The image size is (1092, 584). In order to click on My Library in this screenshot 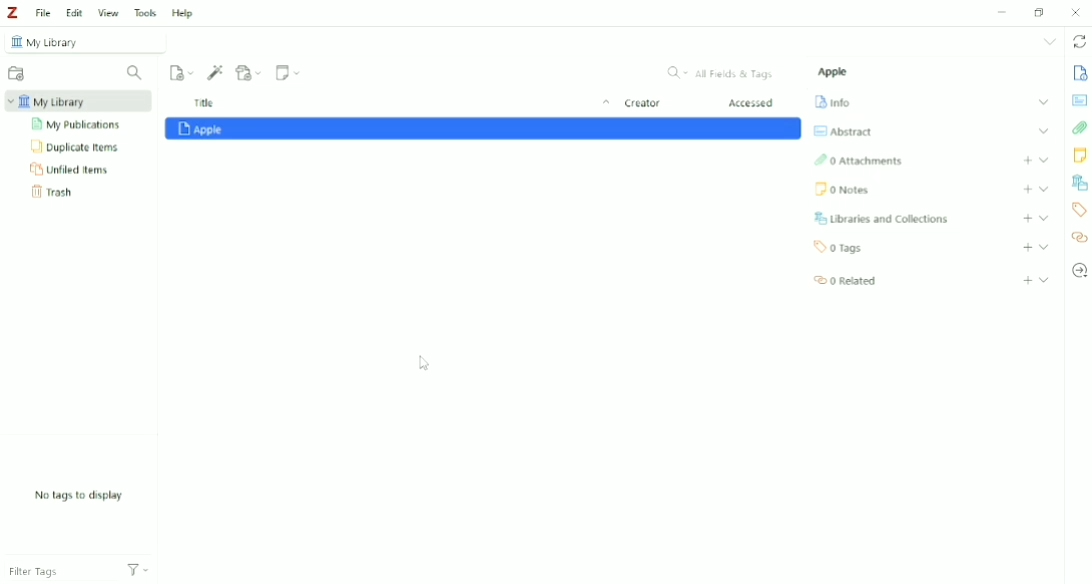, I will do `click(75, 102)`.